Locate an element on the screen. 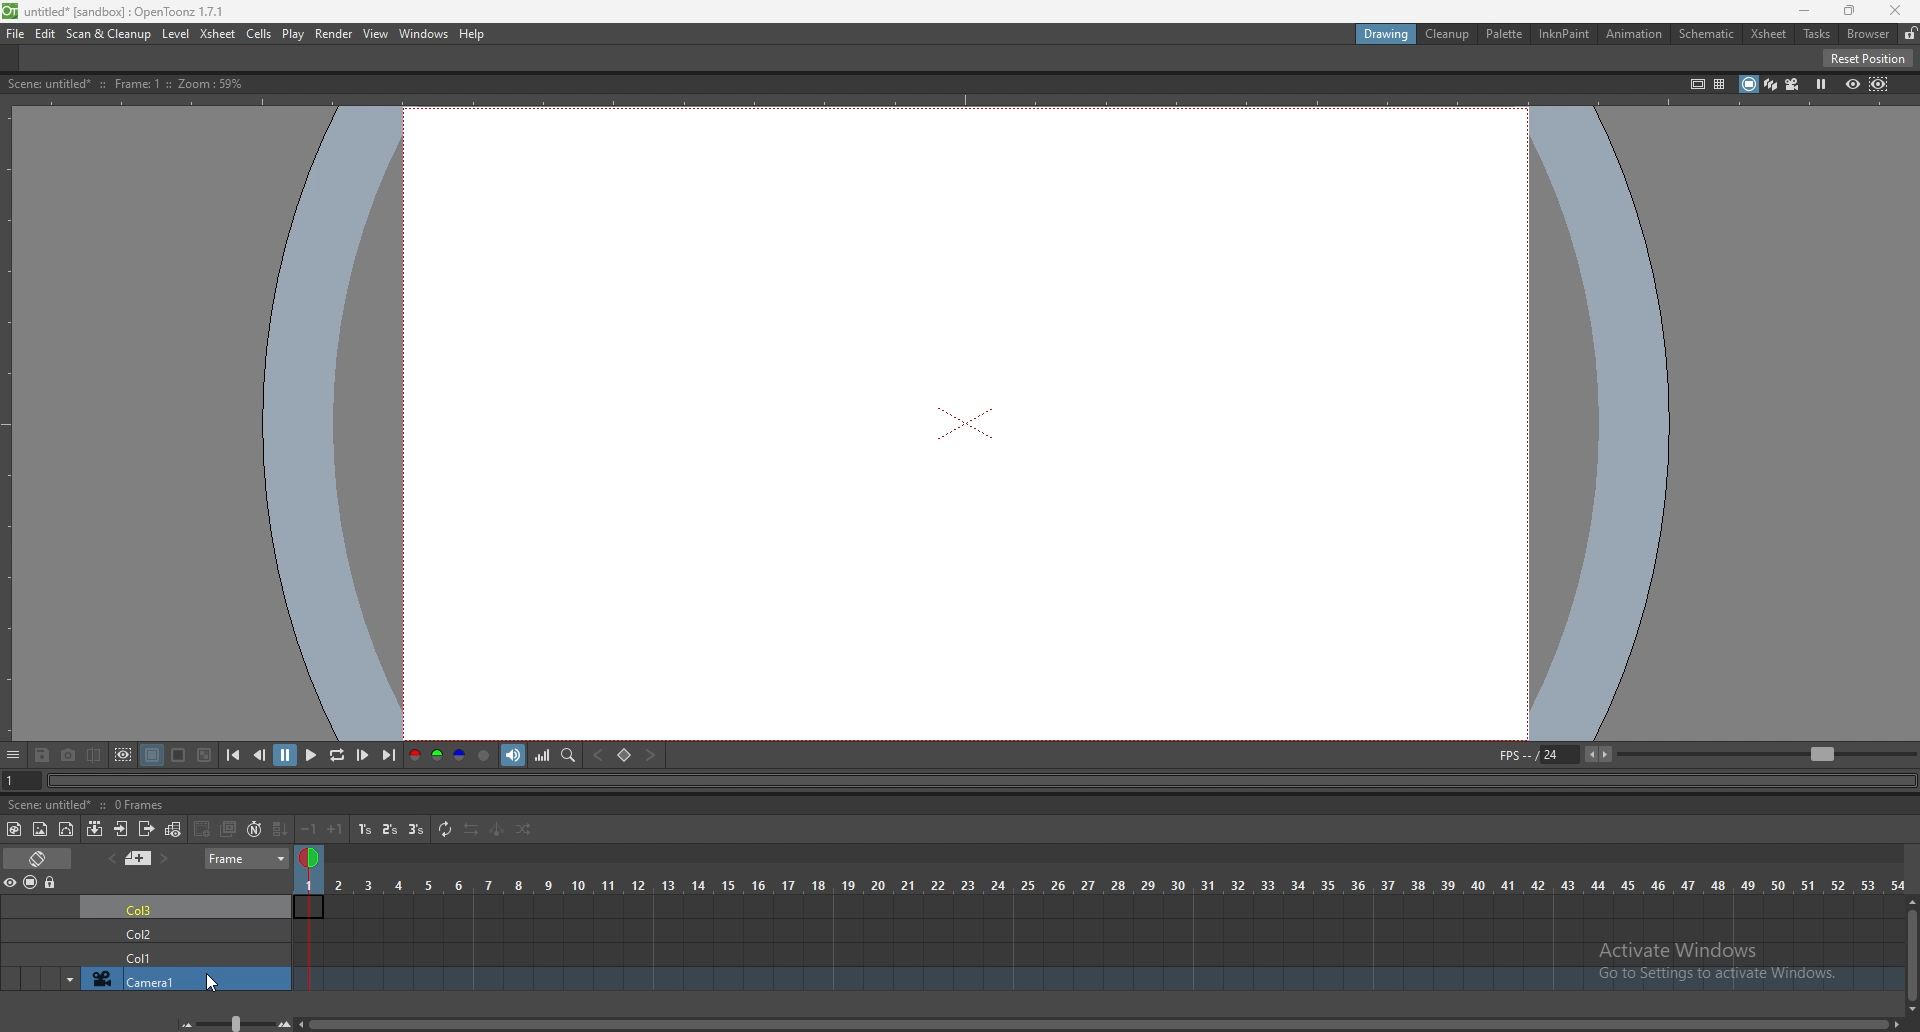  description is located at coordinates (122, 84).